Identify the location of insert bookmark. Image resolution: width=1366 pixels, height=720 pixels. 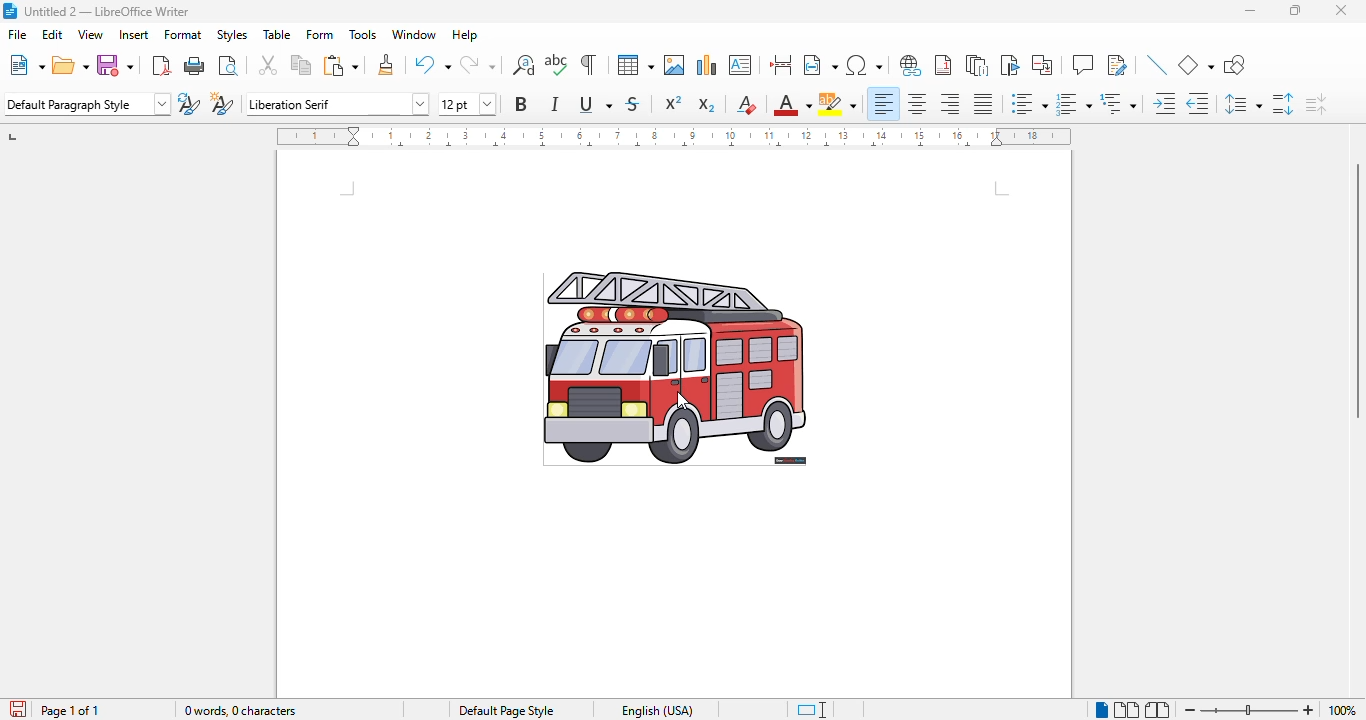
(1009, 65).